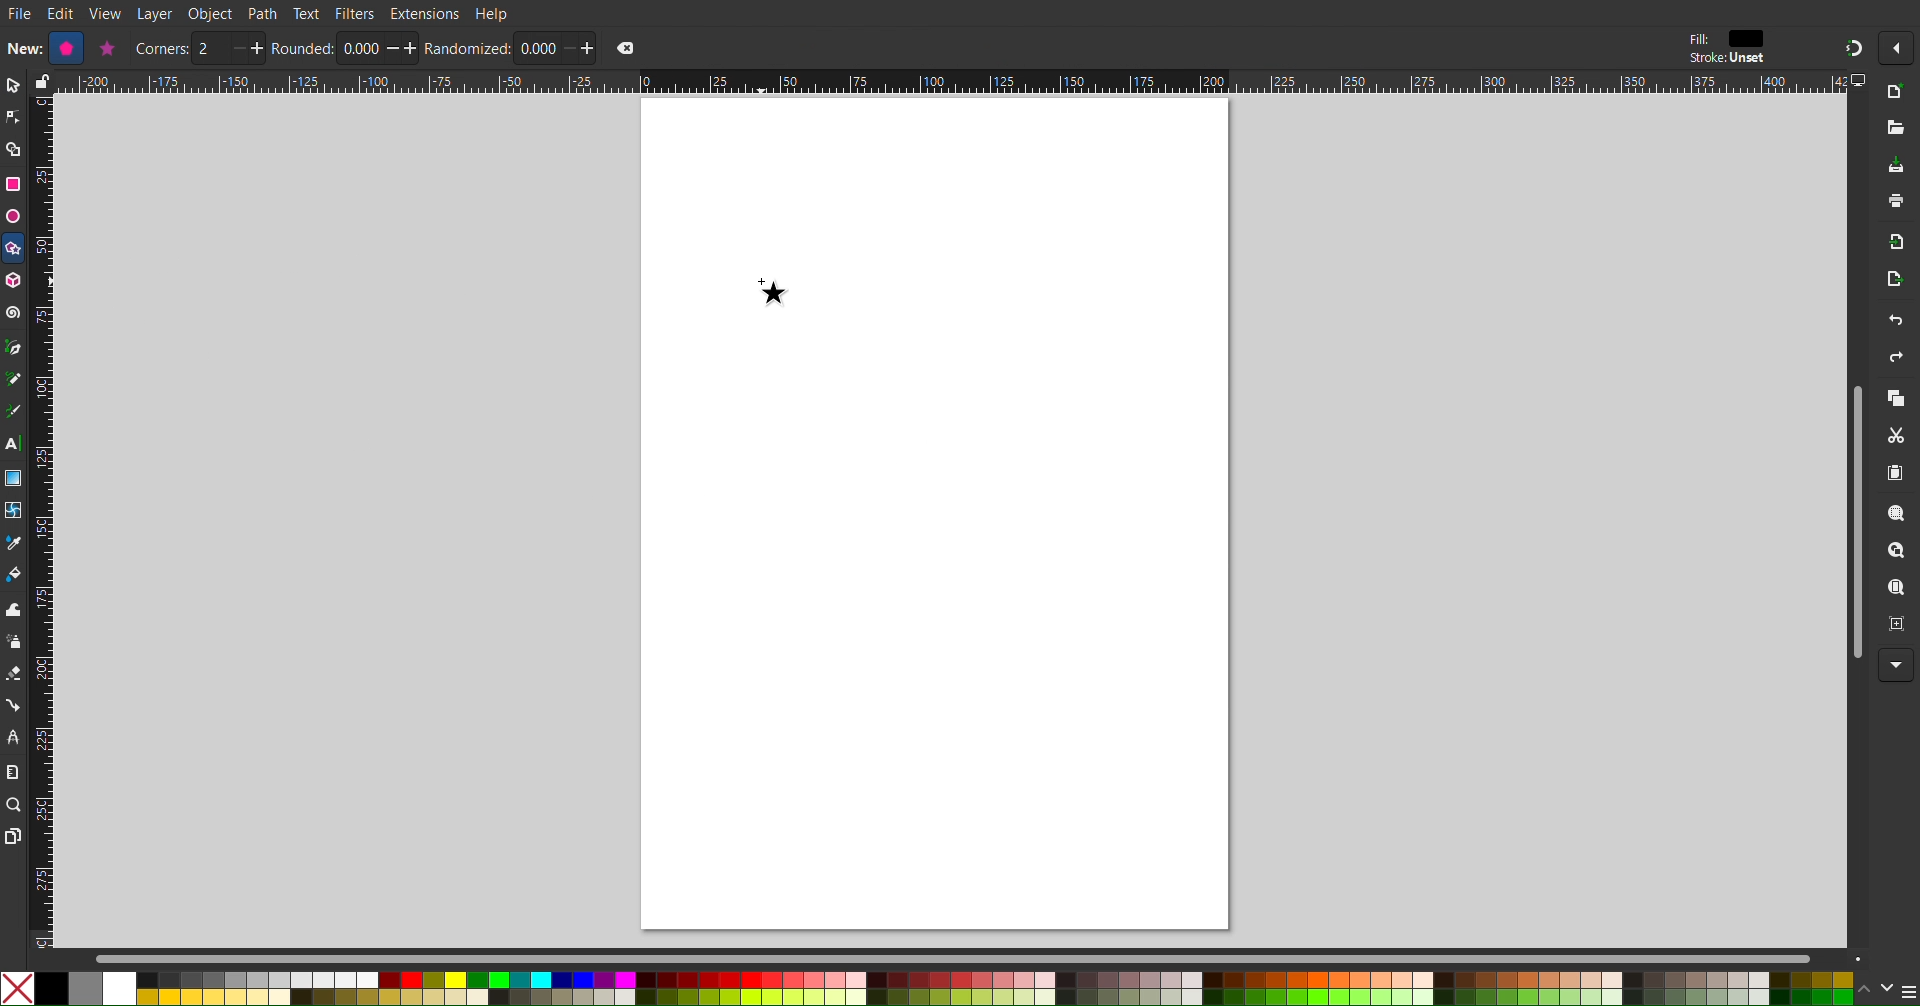 This screenshot has height=1006, width=1920. What do you see at coordinates (12, 216) in the screenshot?
I see `Ellipse` at bounding box center [12, 216].